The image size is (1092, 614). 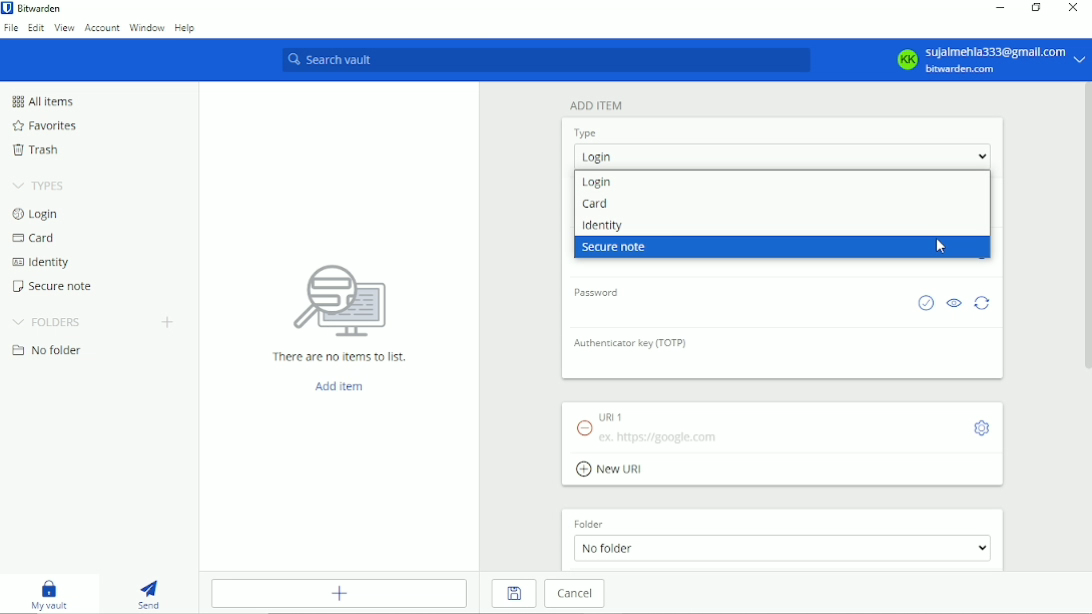 I want to click on Card, so click(x=33, y=239).